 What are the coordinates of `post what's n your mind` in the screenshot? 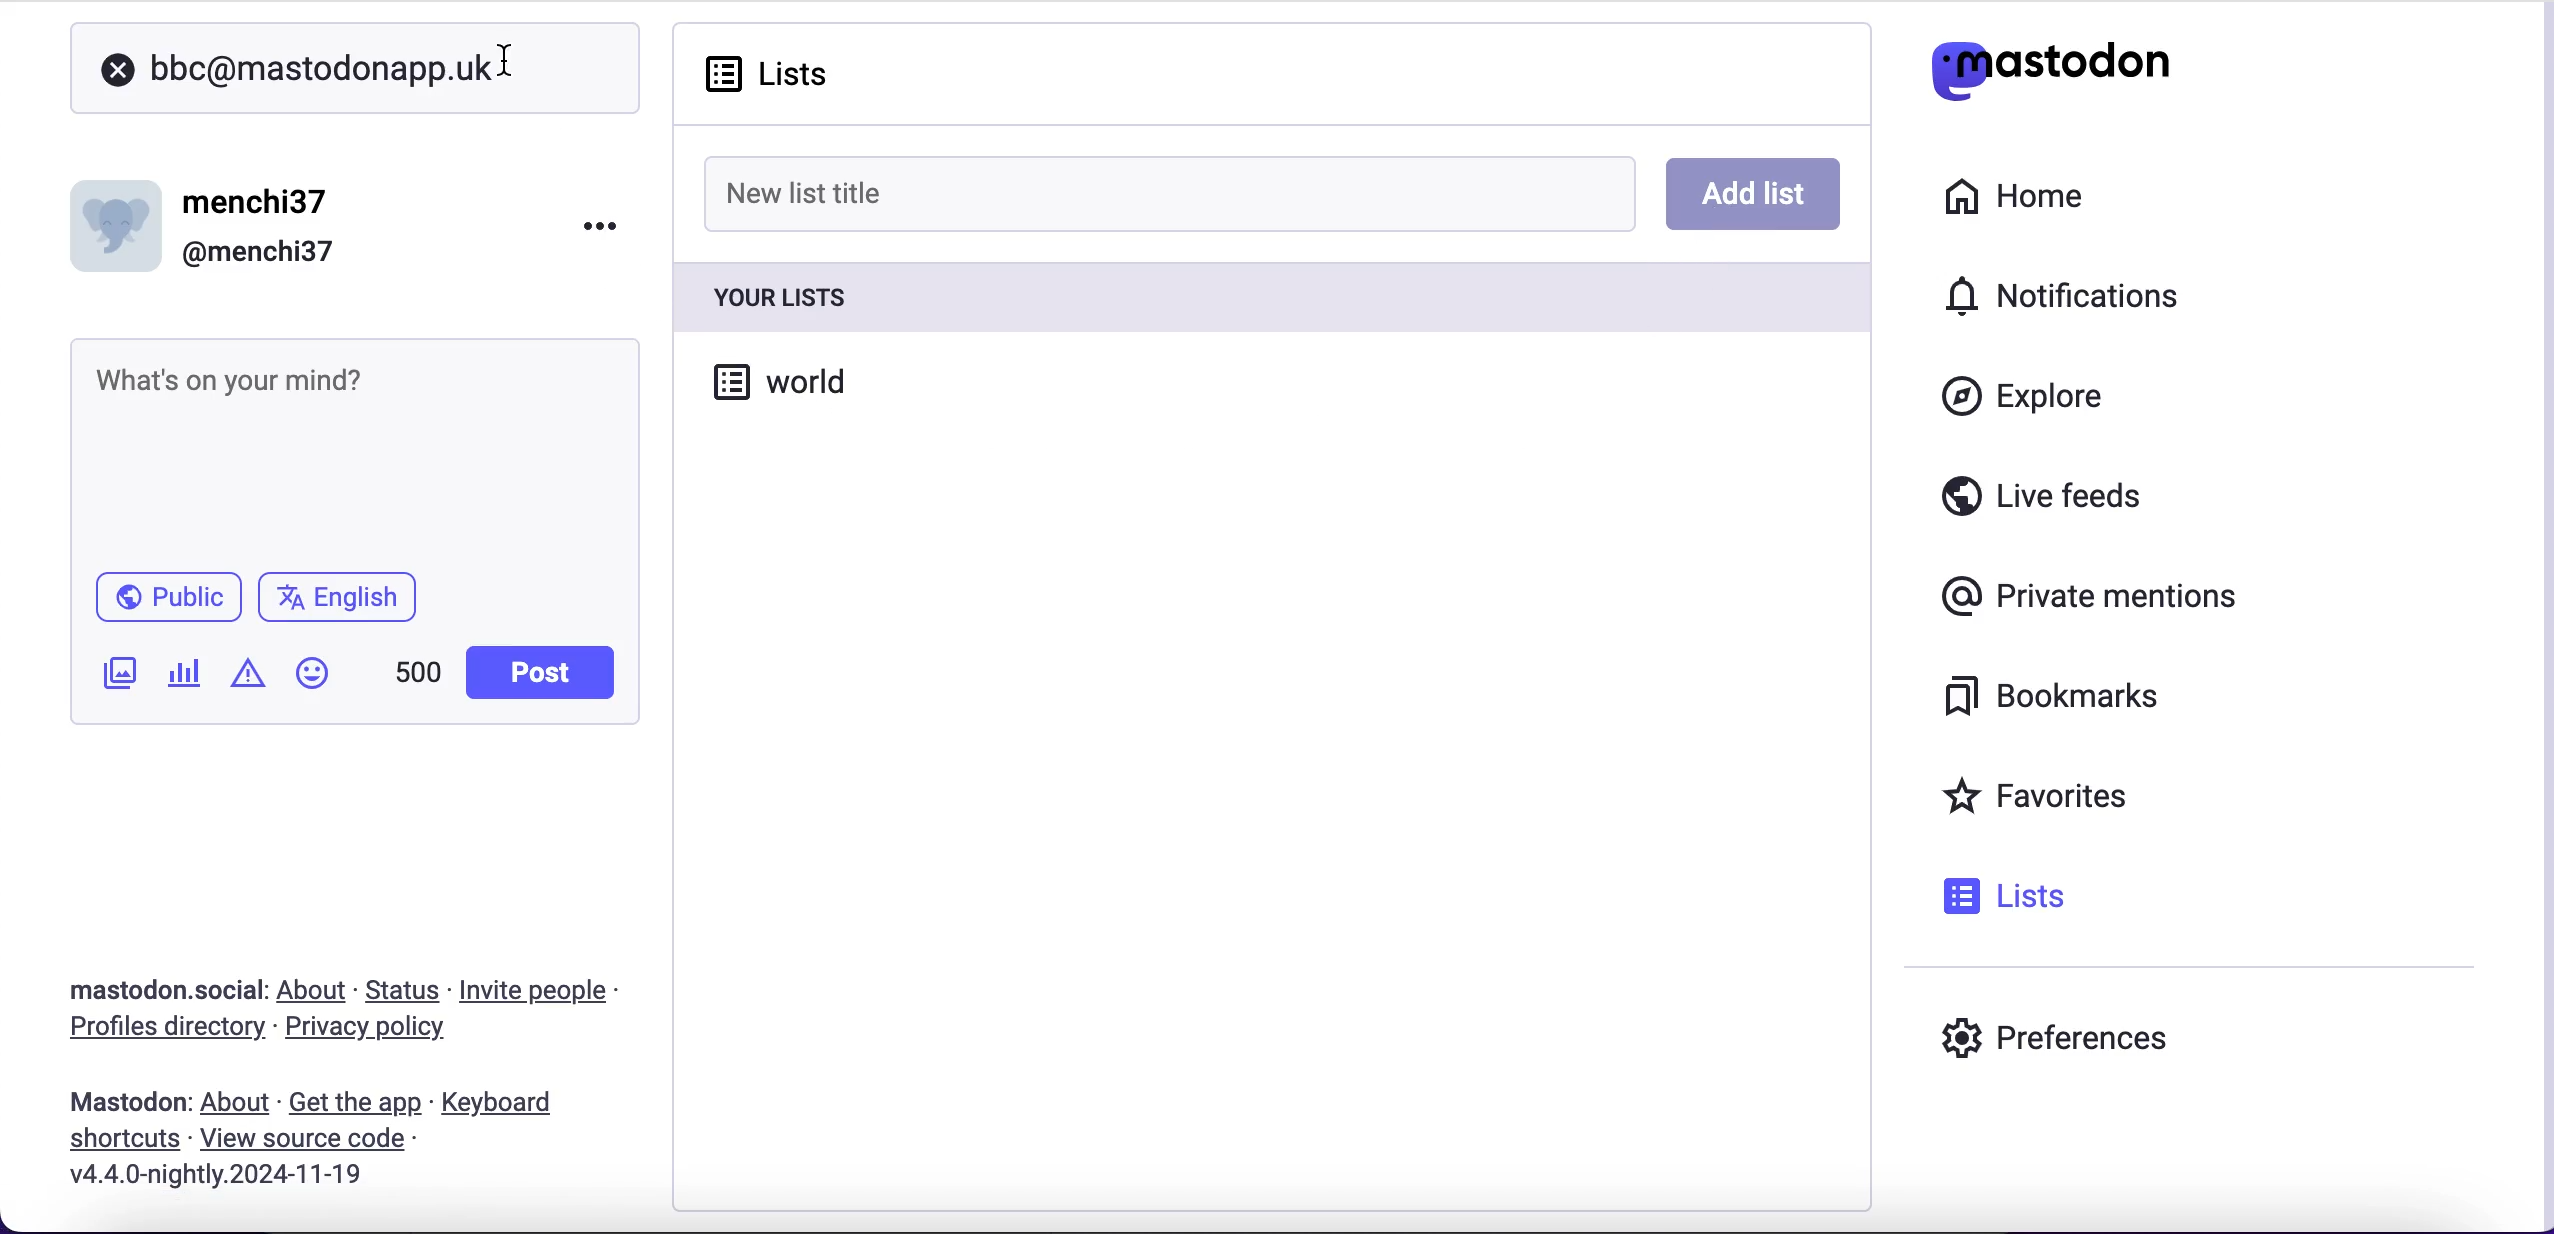 It's located at (354, 450).